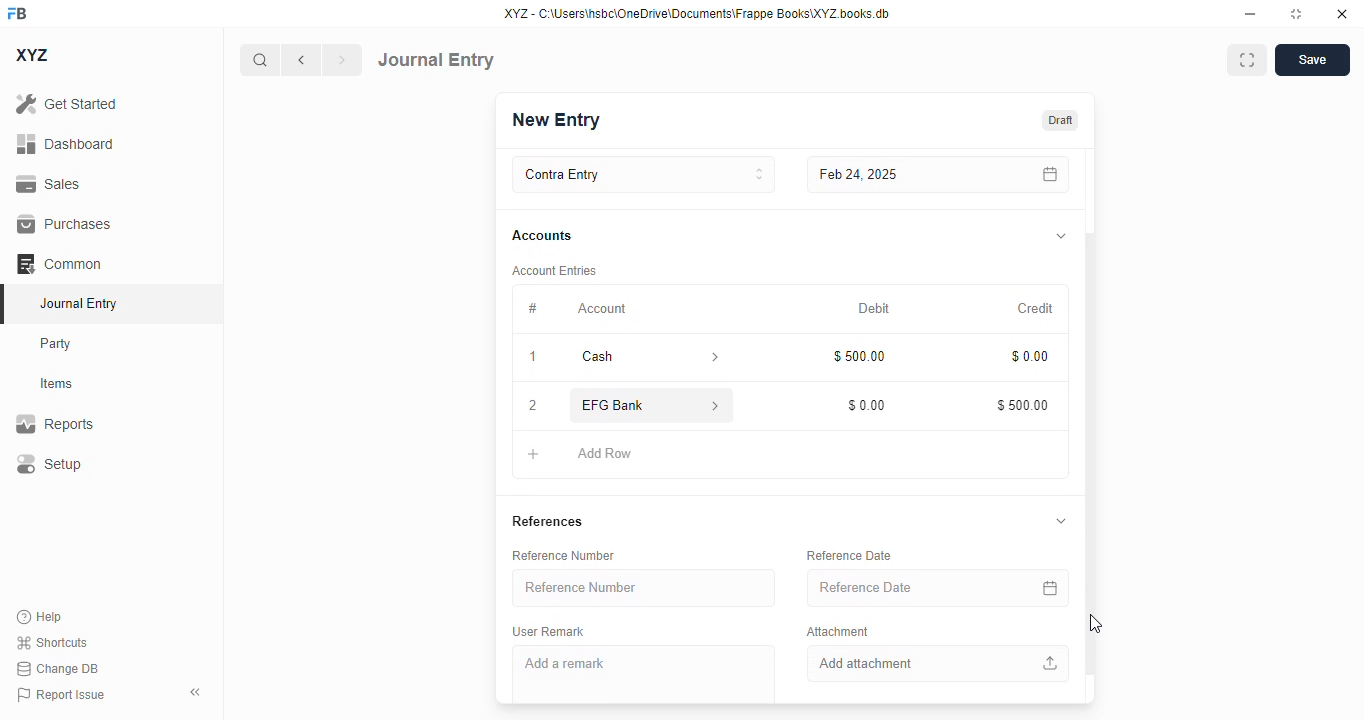  I want to click on feb 24, 2025, so click(894, 175).